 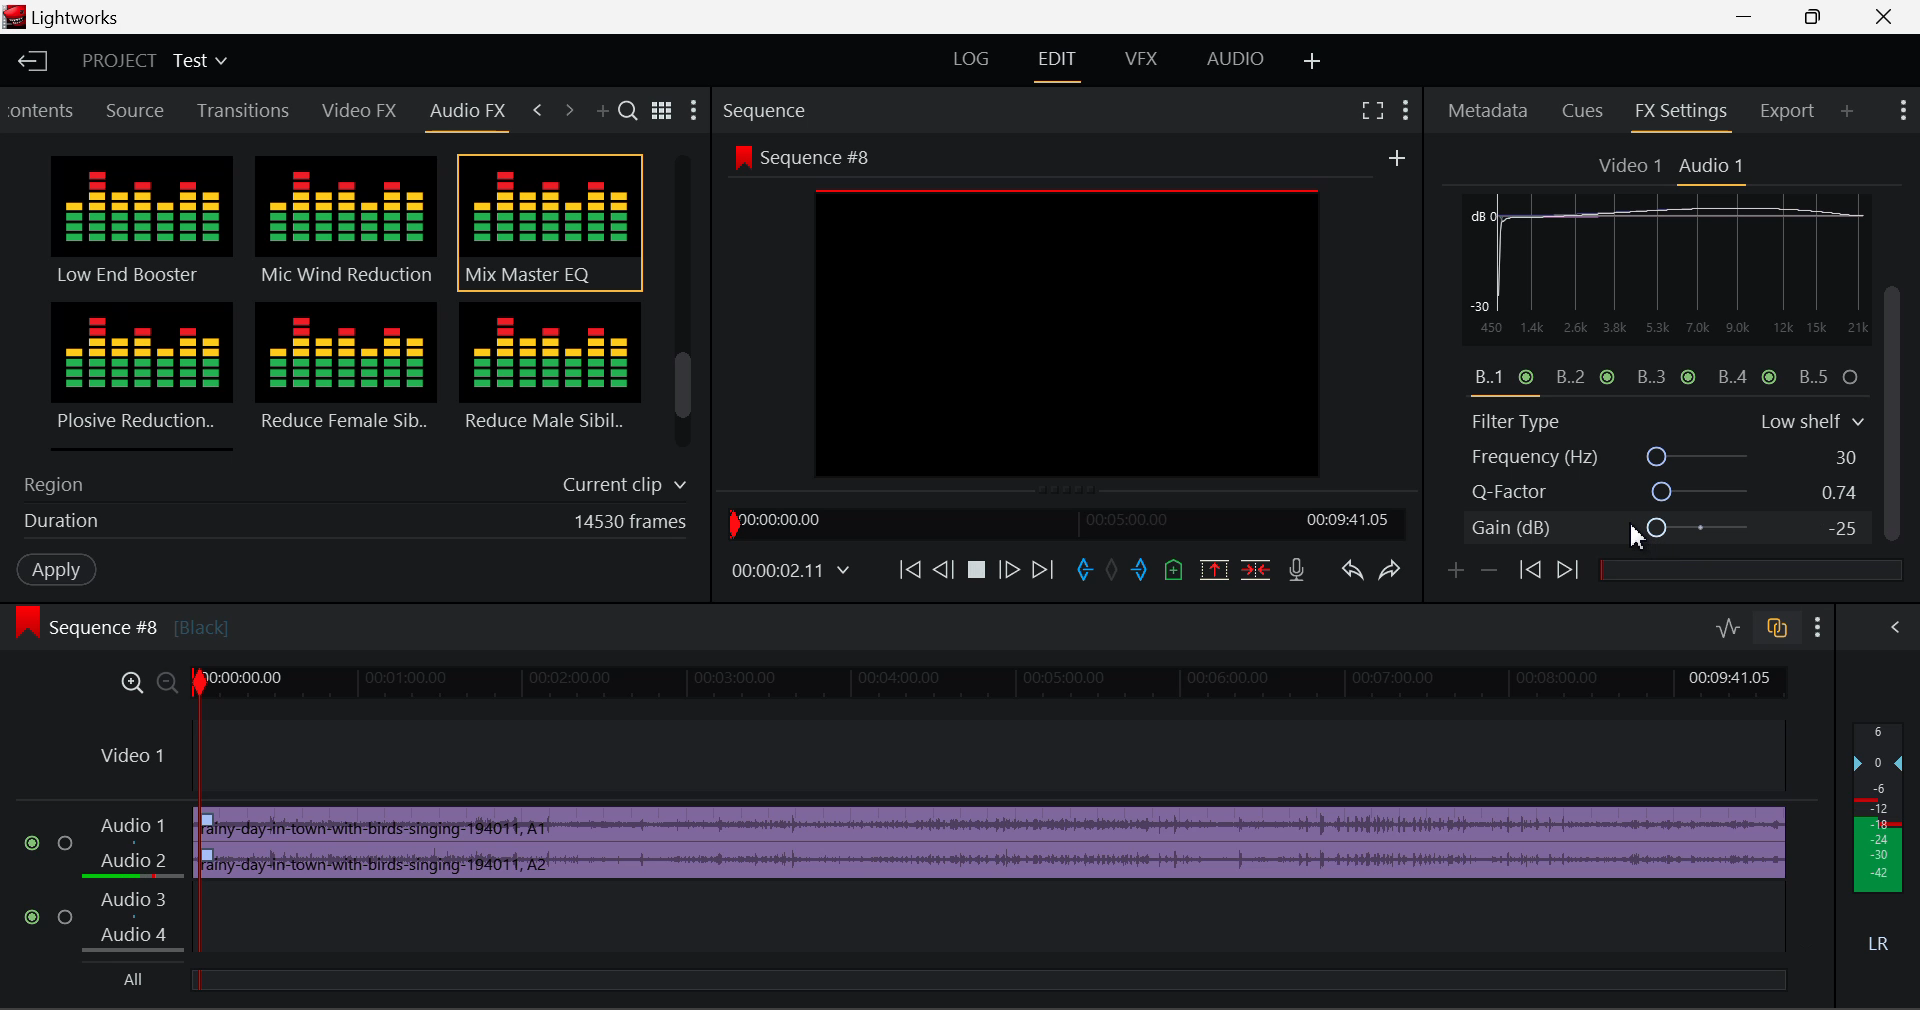 What do you see at coordinates (56, 570) in the screenshot?
I see `Apply` at bounding box center [56, 570].